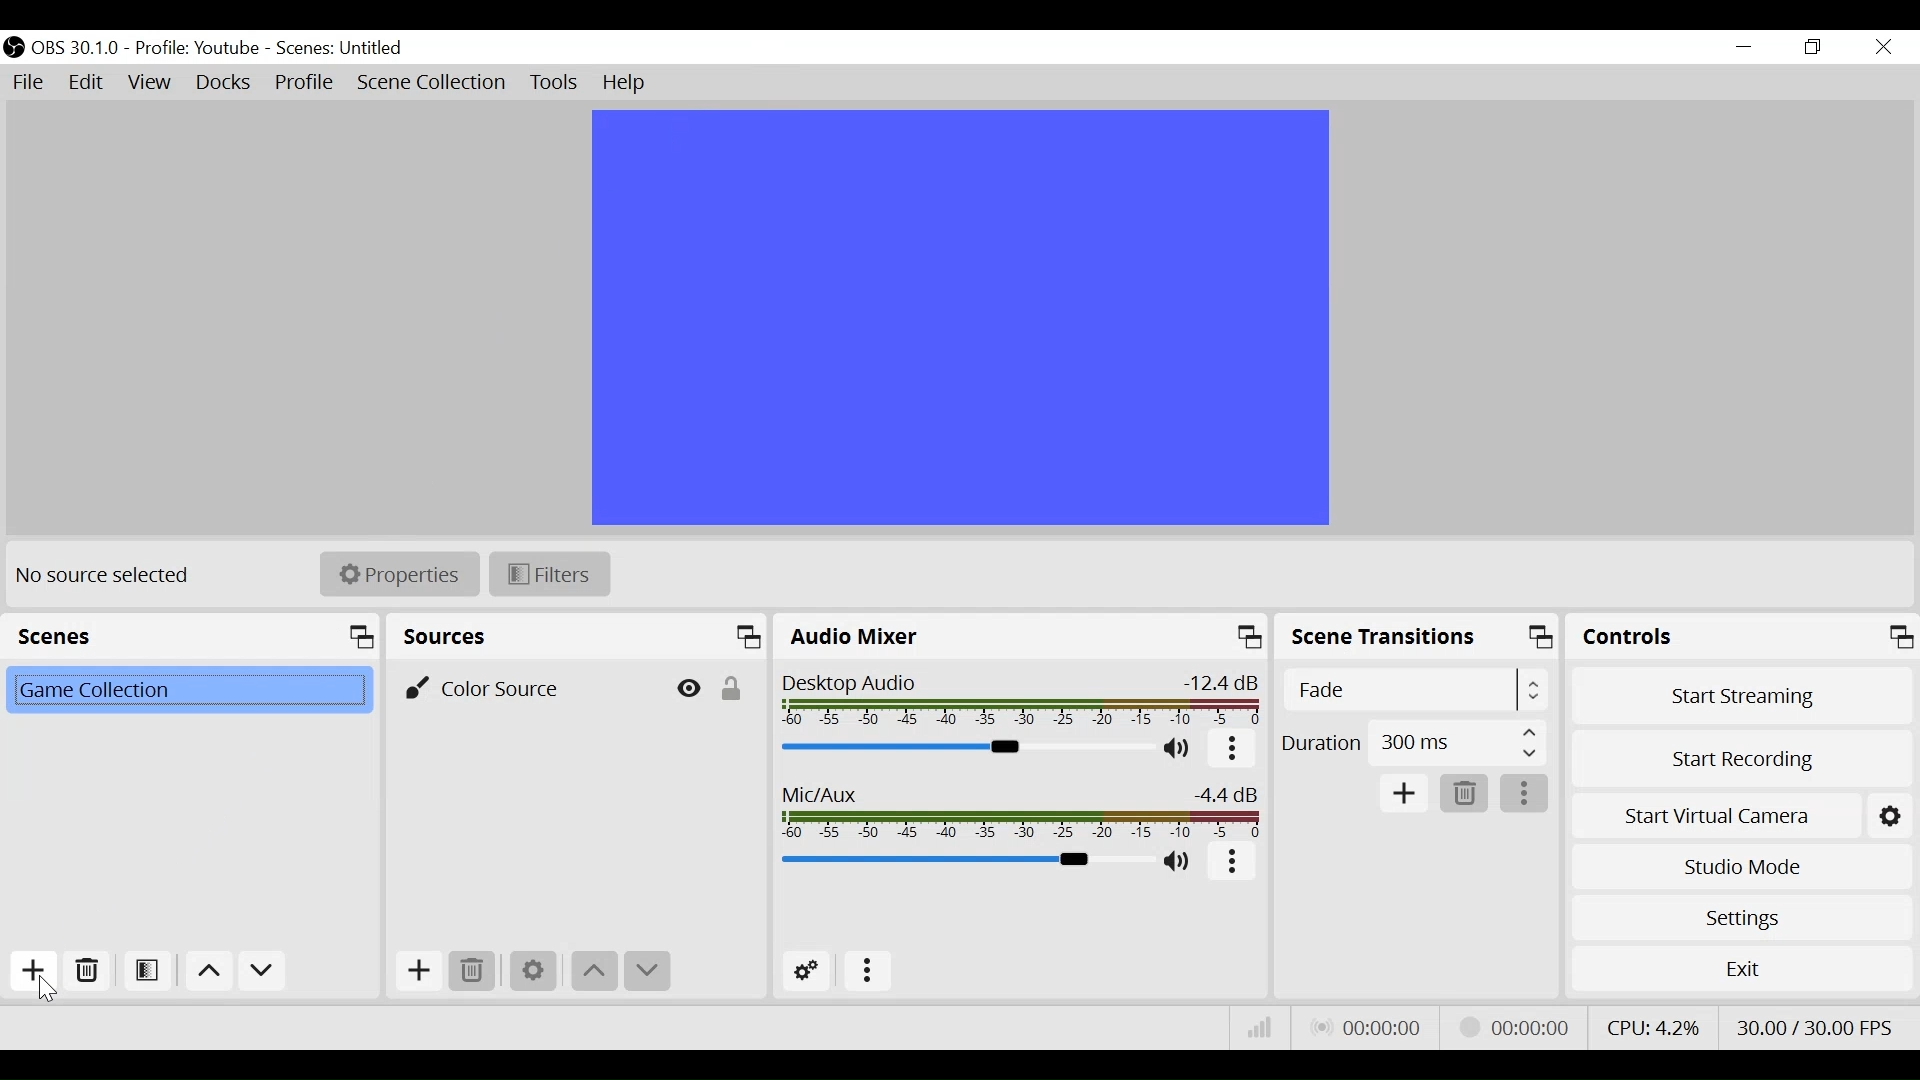 This screenshot has width=1920, height=1080. I want to click on Move down, so click(645, 972).